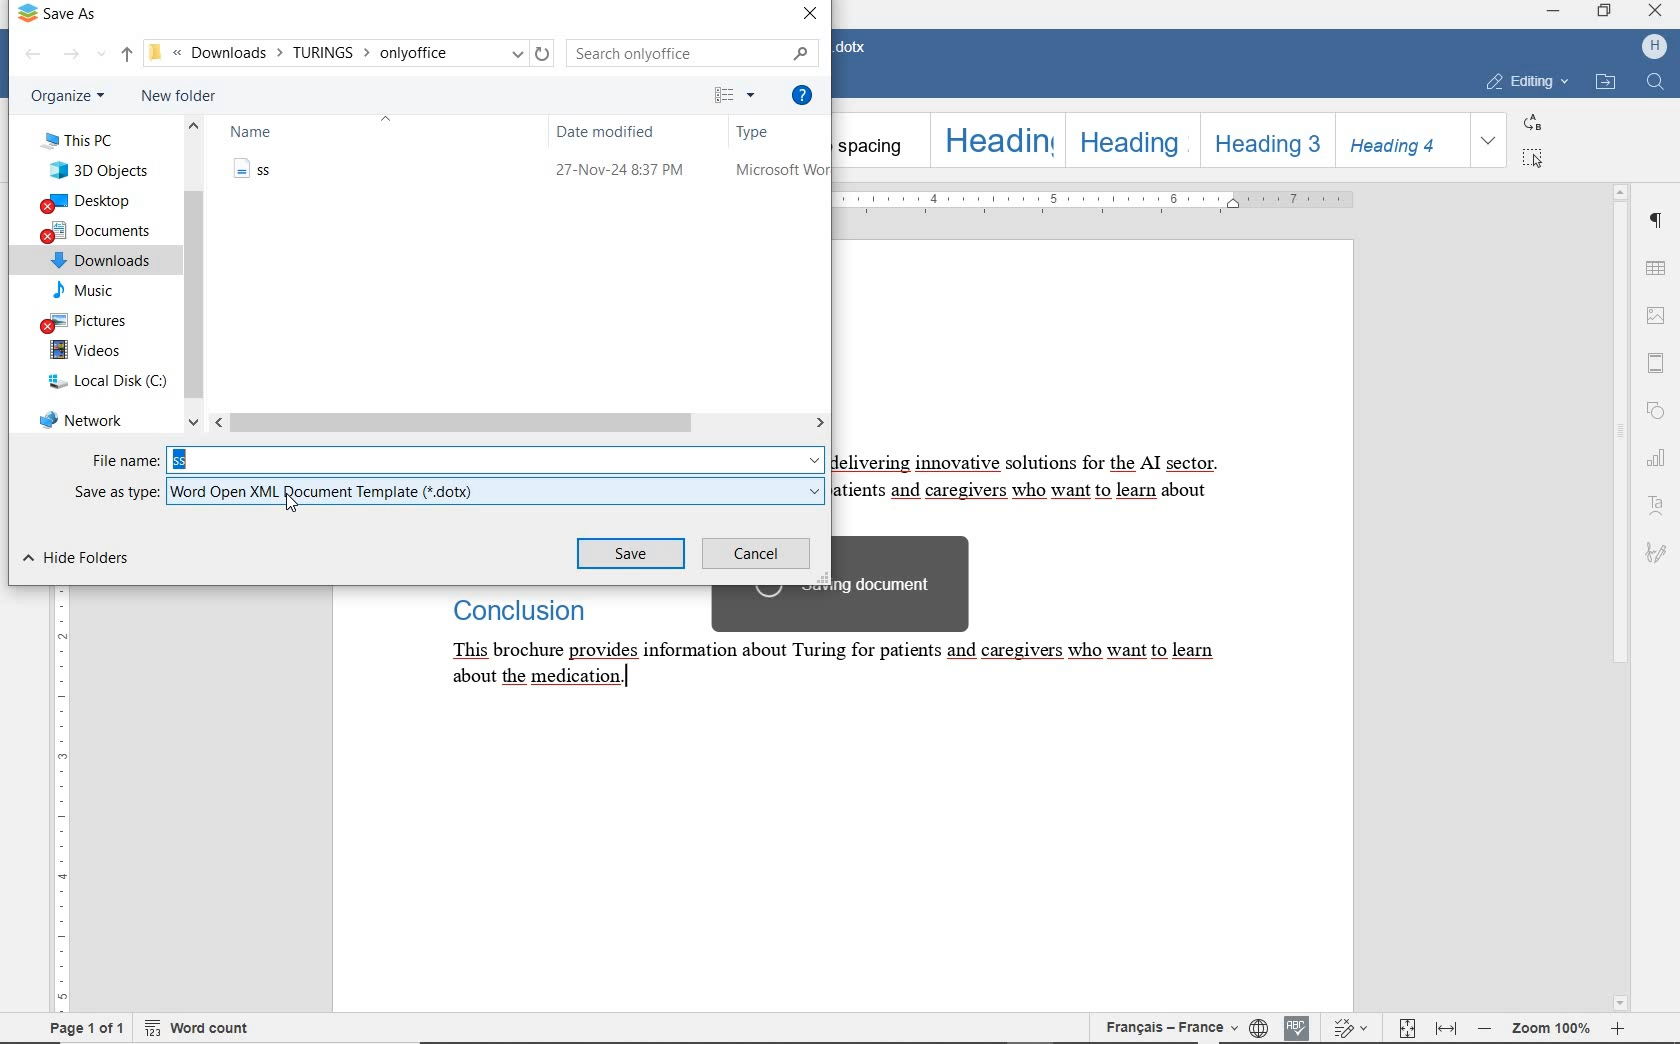 Image resolution: width=1680 pixels, height=1044 pixels. I want to click on file, so click(531, 172).